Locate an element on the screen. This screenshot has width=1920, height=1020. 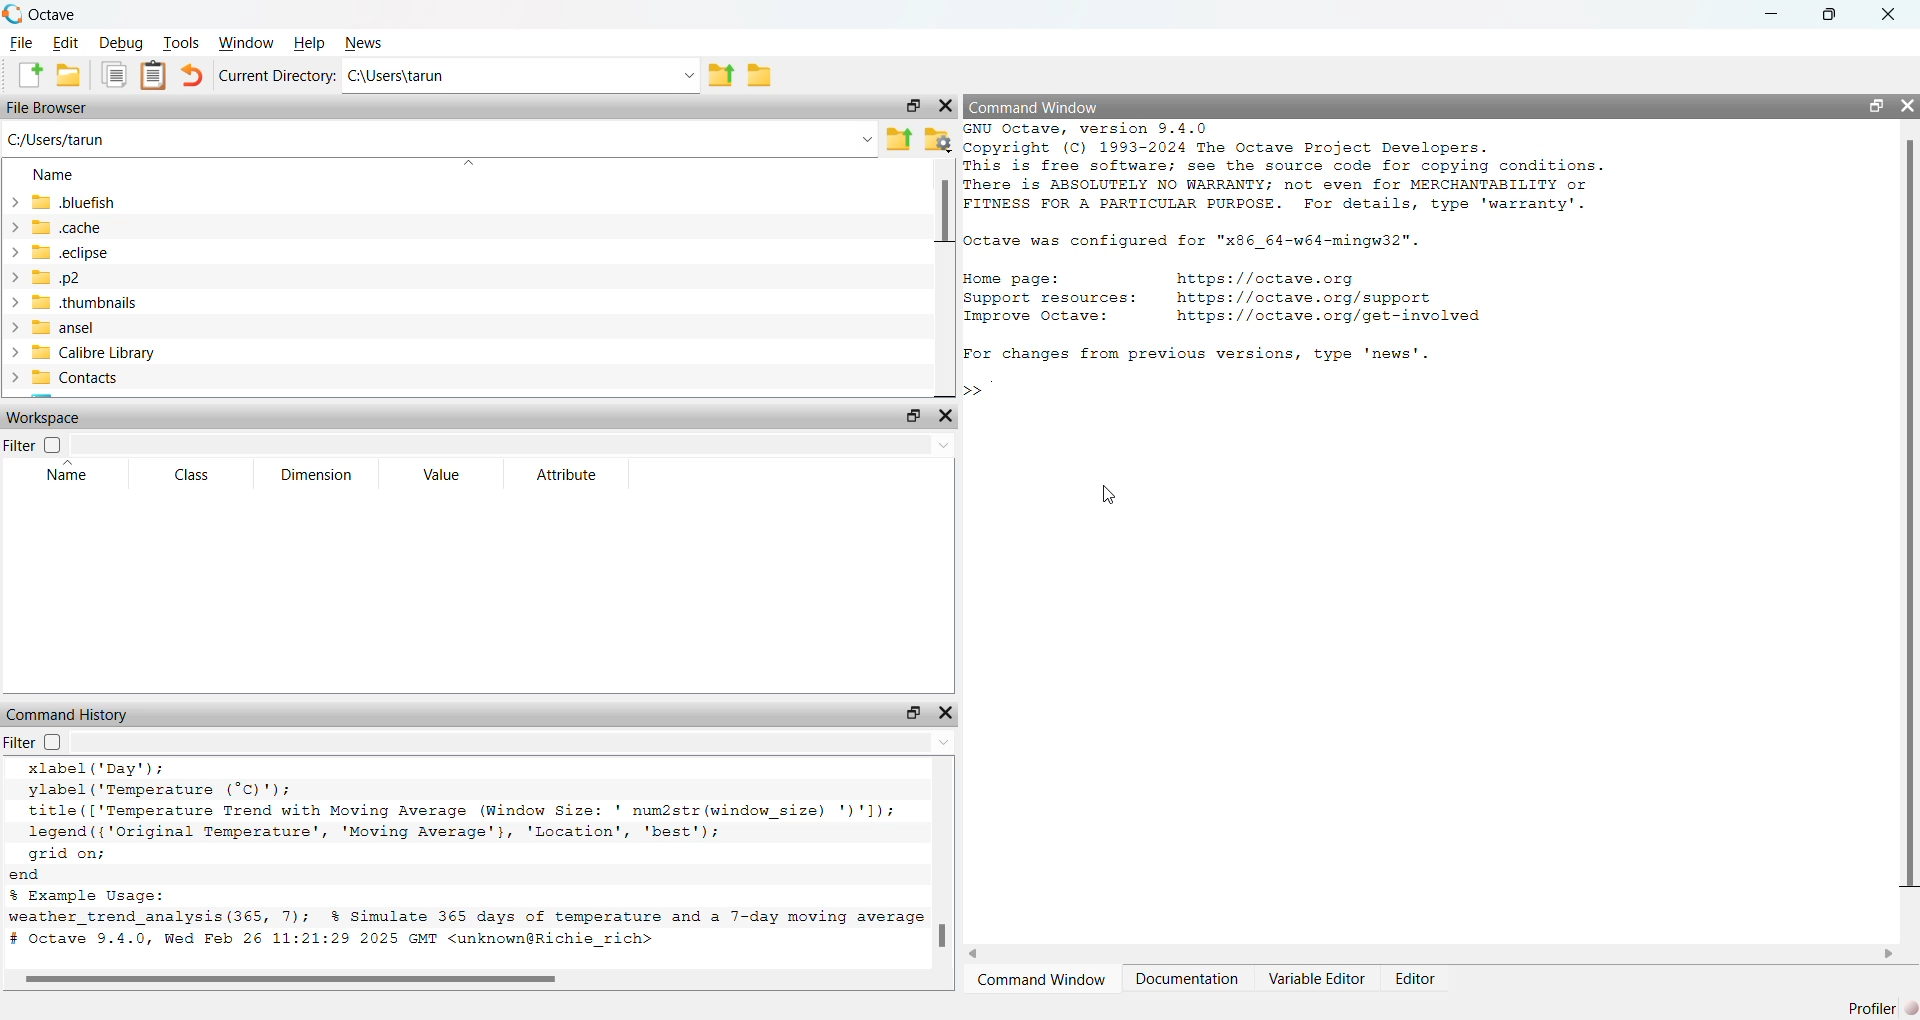
minimise is located at coordinates (1777, 15).